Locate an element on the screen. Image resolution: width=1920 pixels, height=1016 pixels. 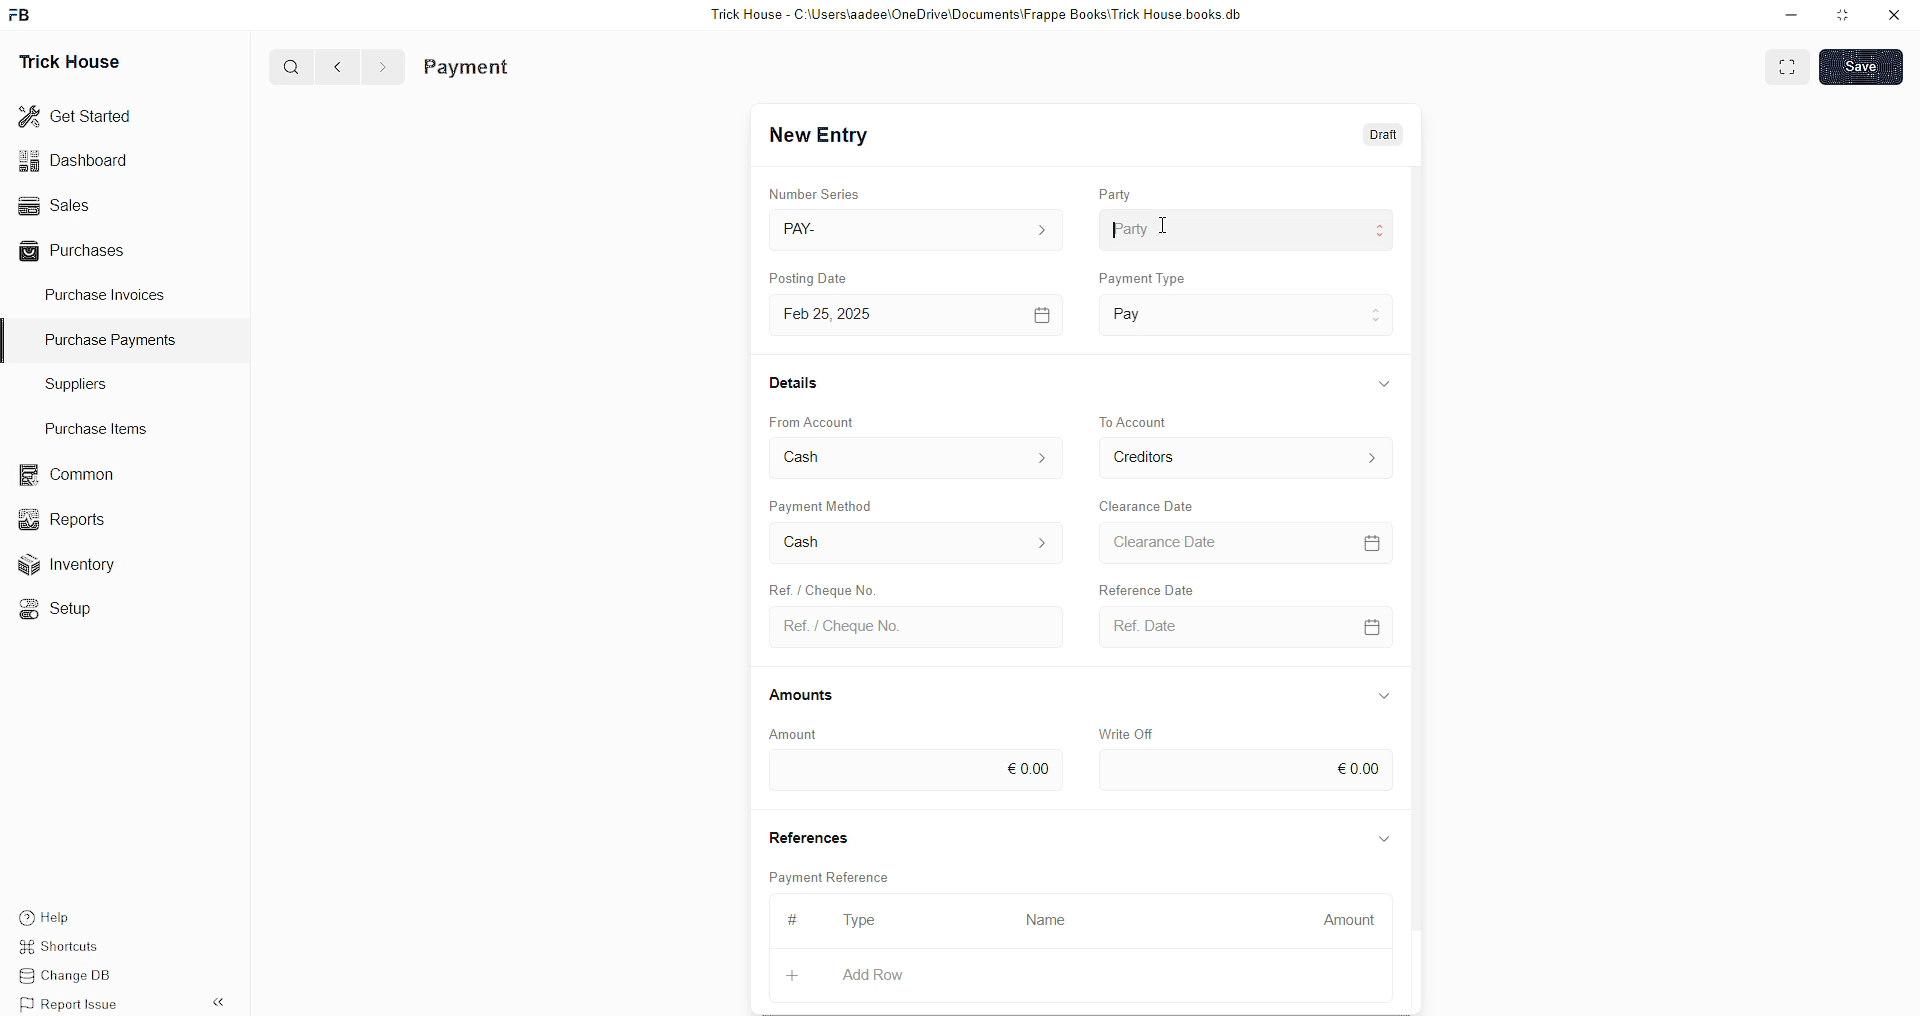
minimise window is located at coordinates (1841, 17).